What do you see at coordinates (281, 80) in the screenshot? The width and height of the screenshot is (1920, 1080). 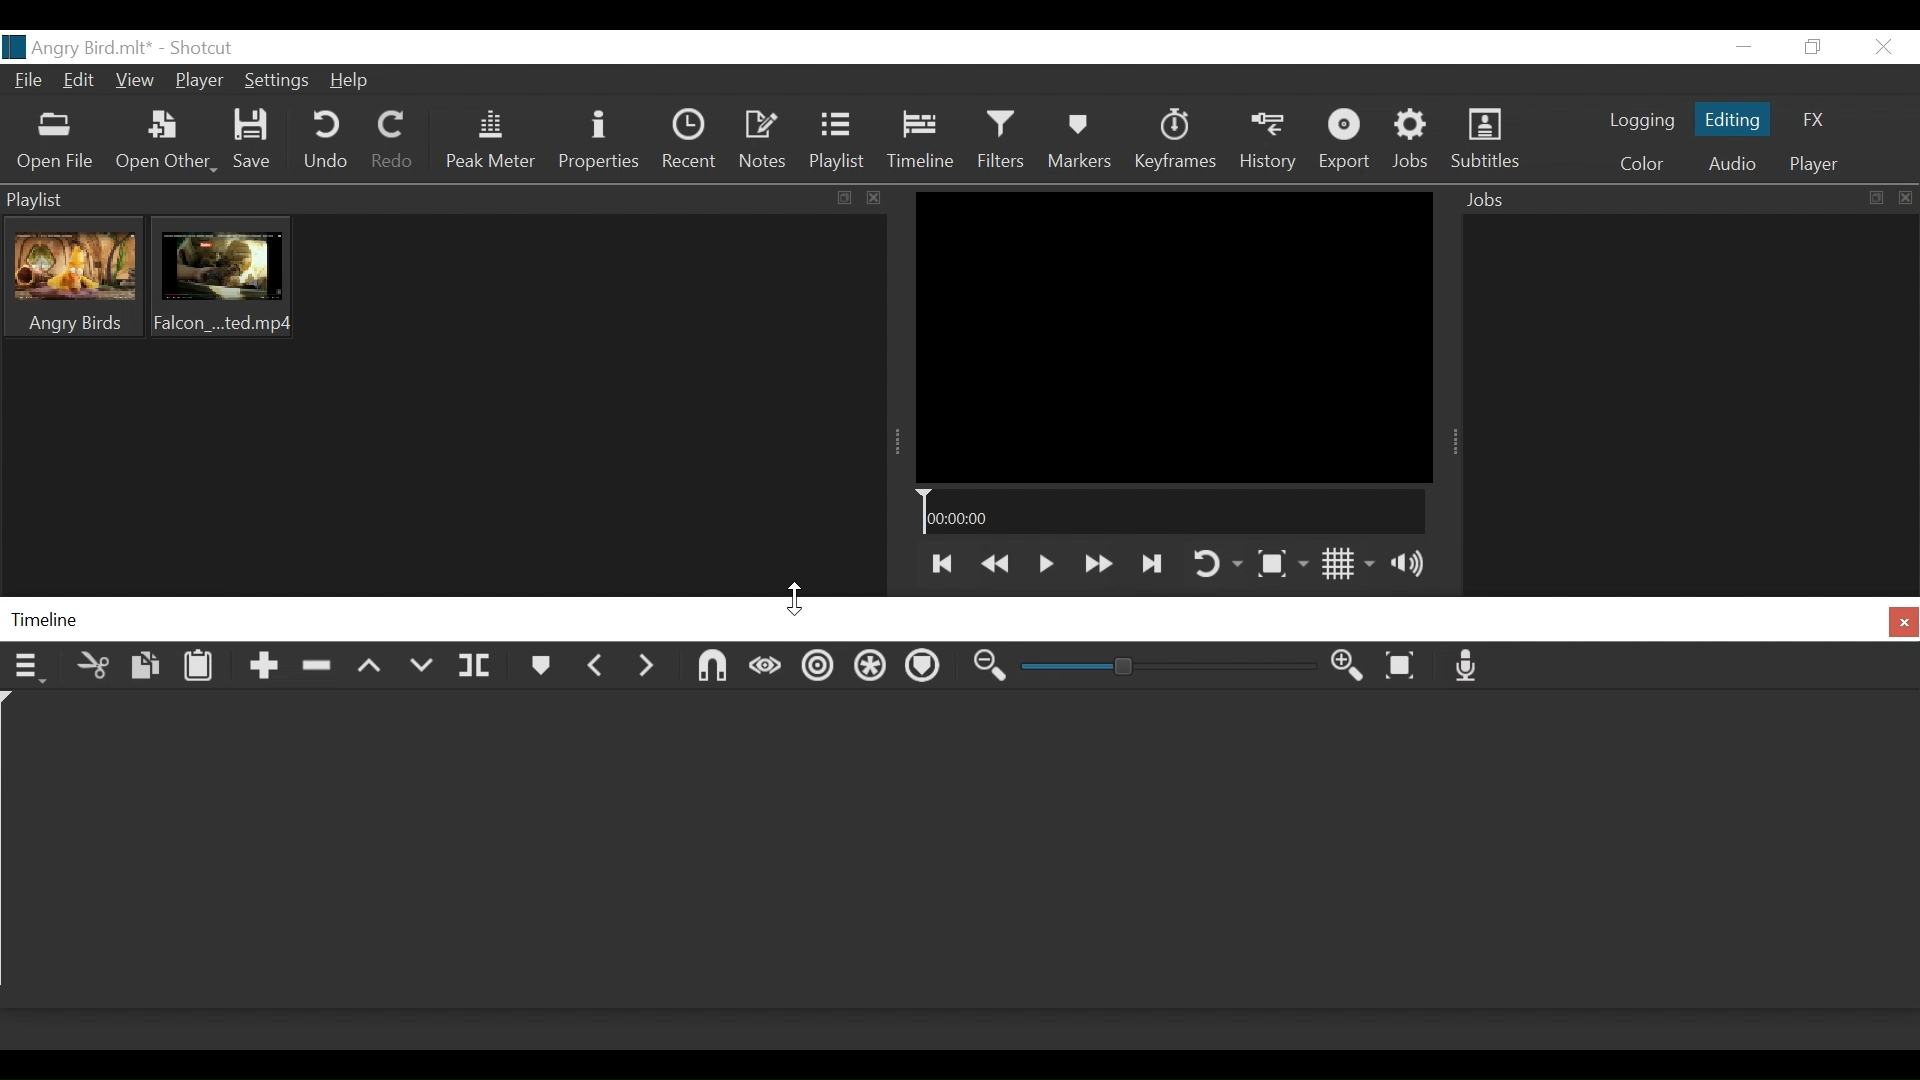 I see `Settings` at bounding box center [281, 80].